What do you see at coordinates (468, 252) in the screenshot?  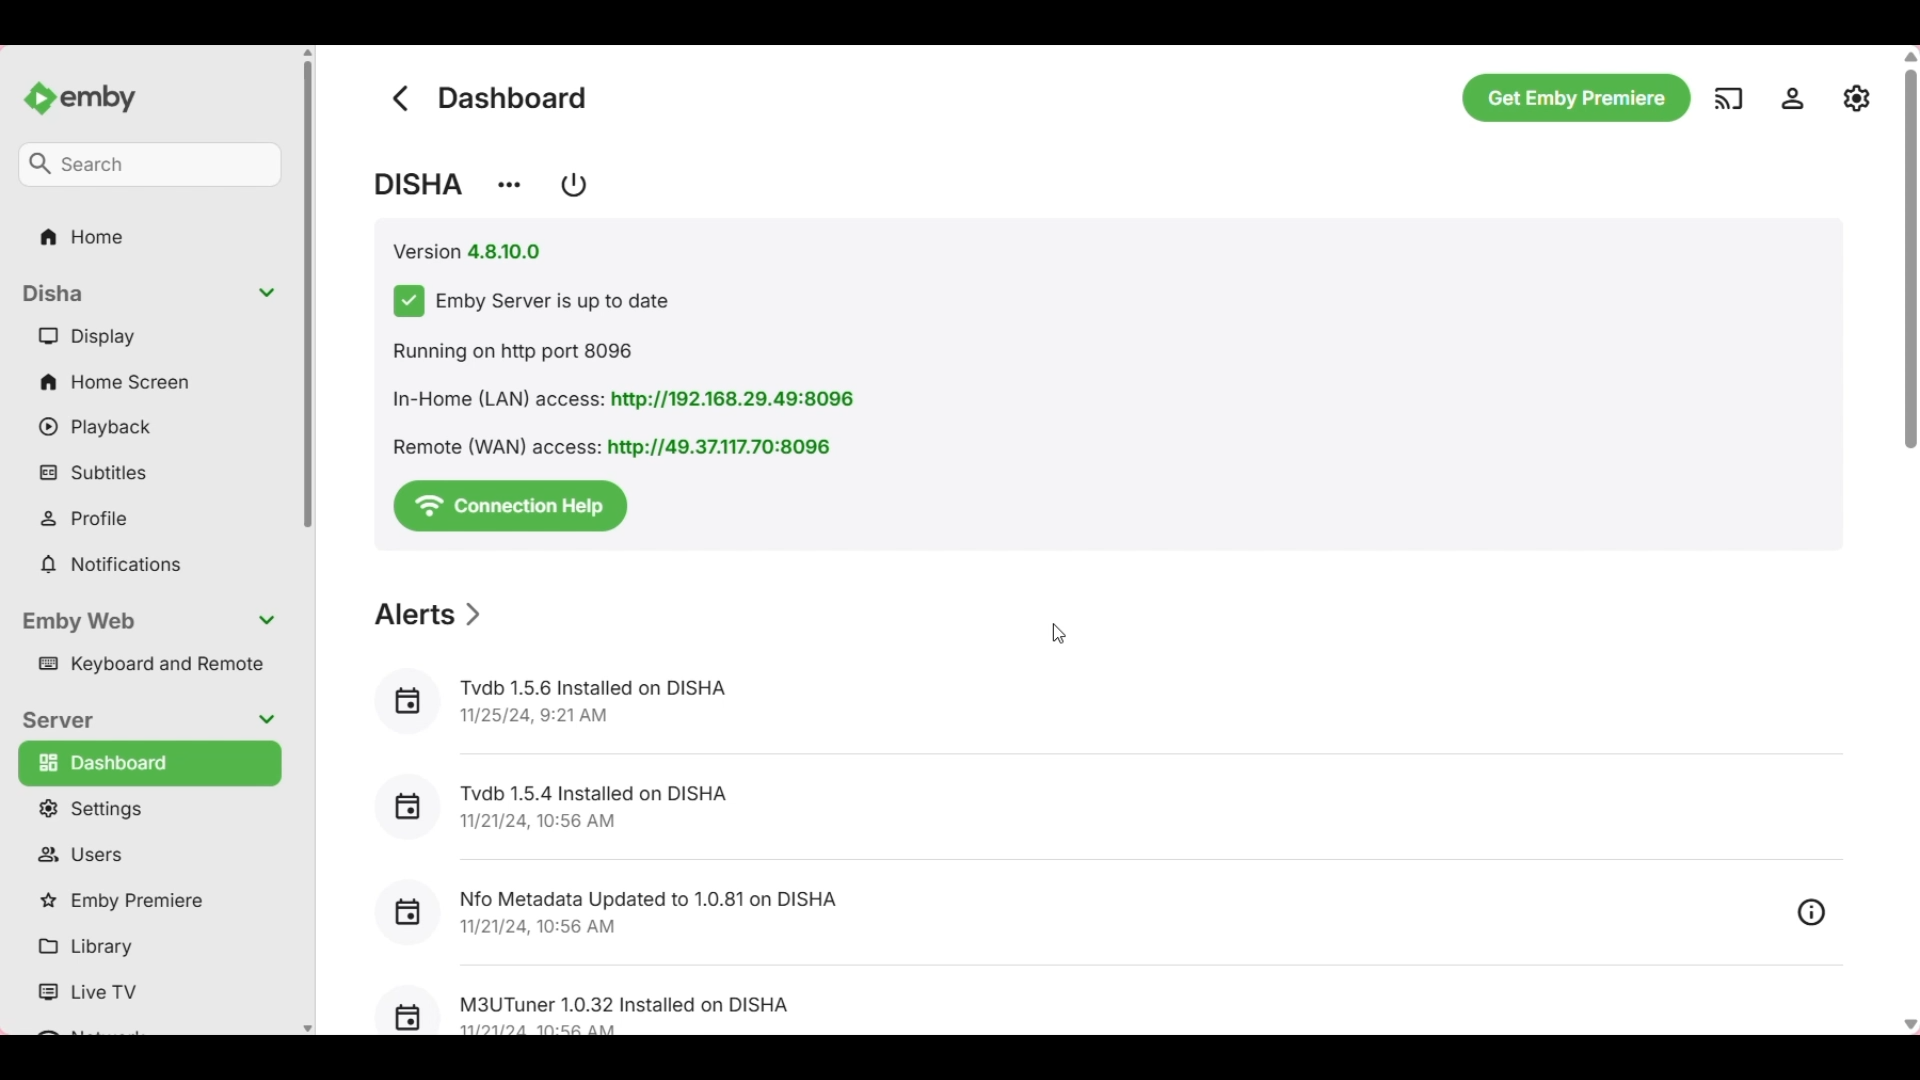 I see `Software version` at bounding box center [468, 252].